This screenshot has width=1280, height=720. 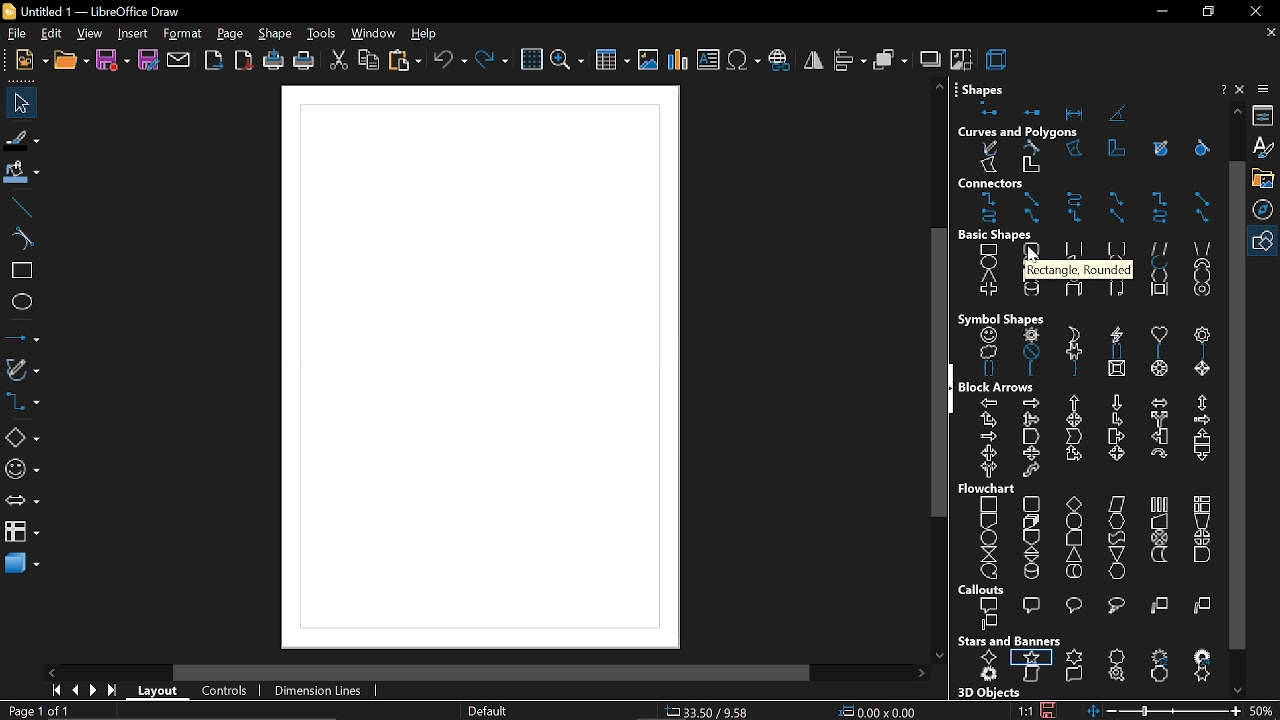 I want to click on block arrows, so click(x=1001, y=387).